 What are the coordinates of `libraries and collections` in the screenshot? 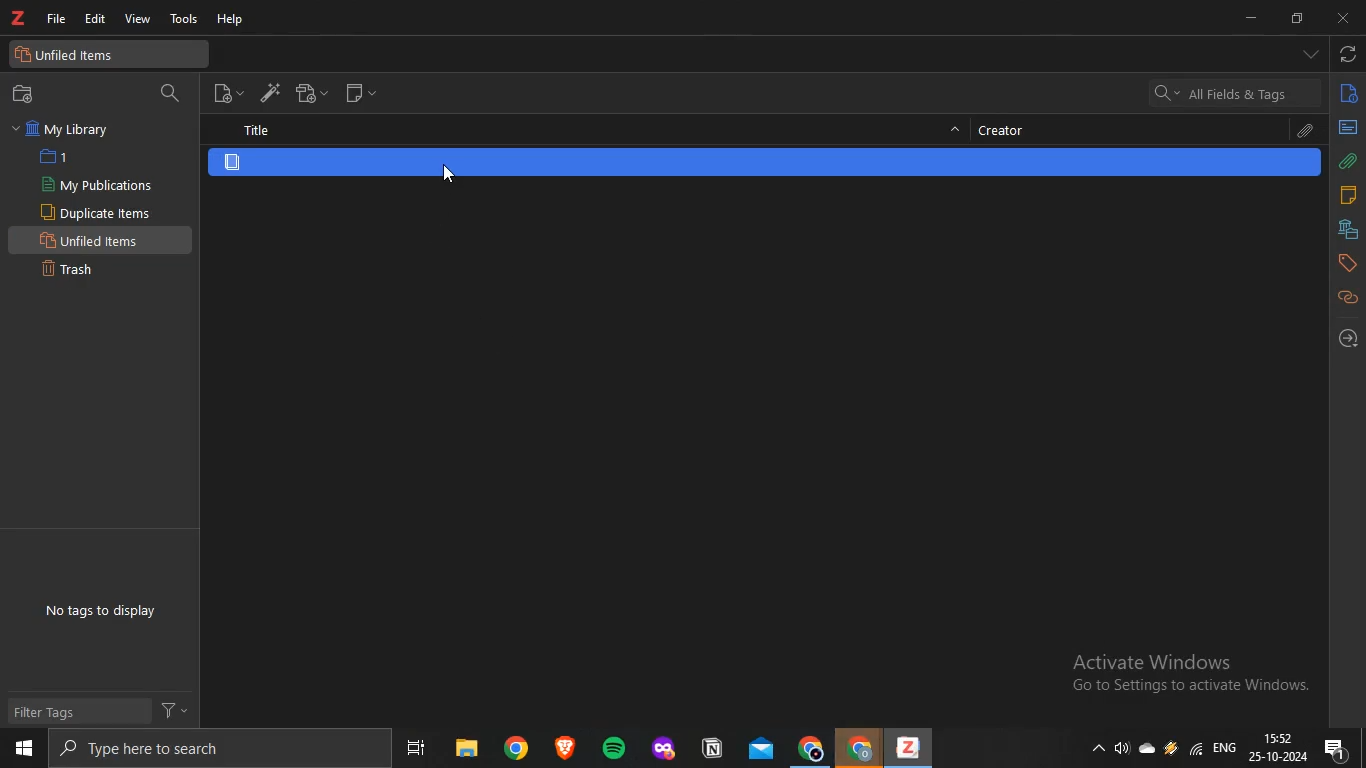 It's located at (1348, 228).